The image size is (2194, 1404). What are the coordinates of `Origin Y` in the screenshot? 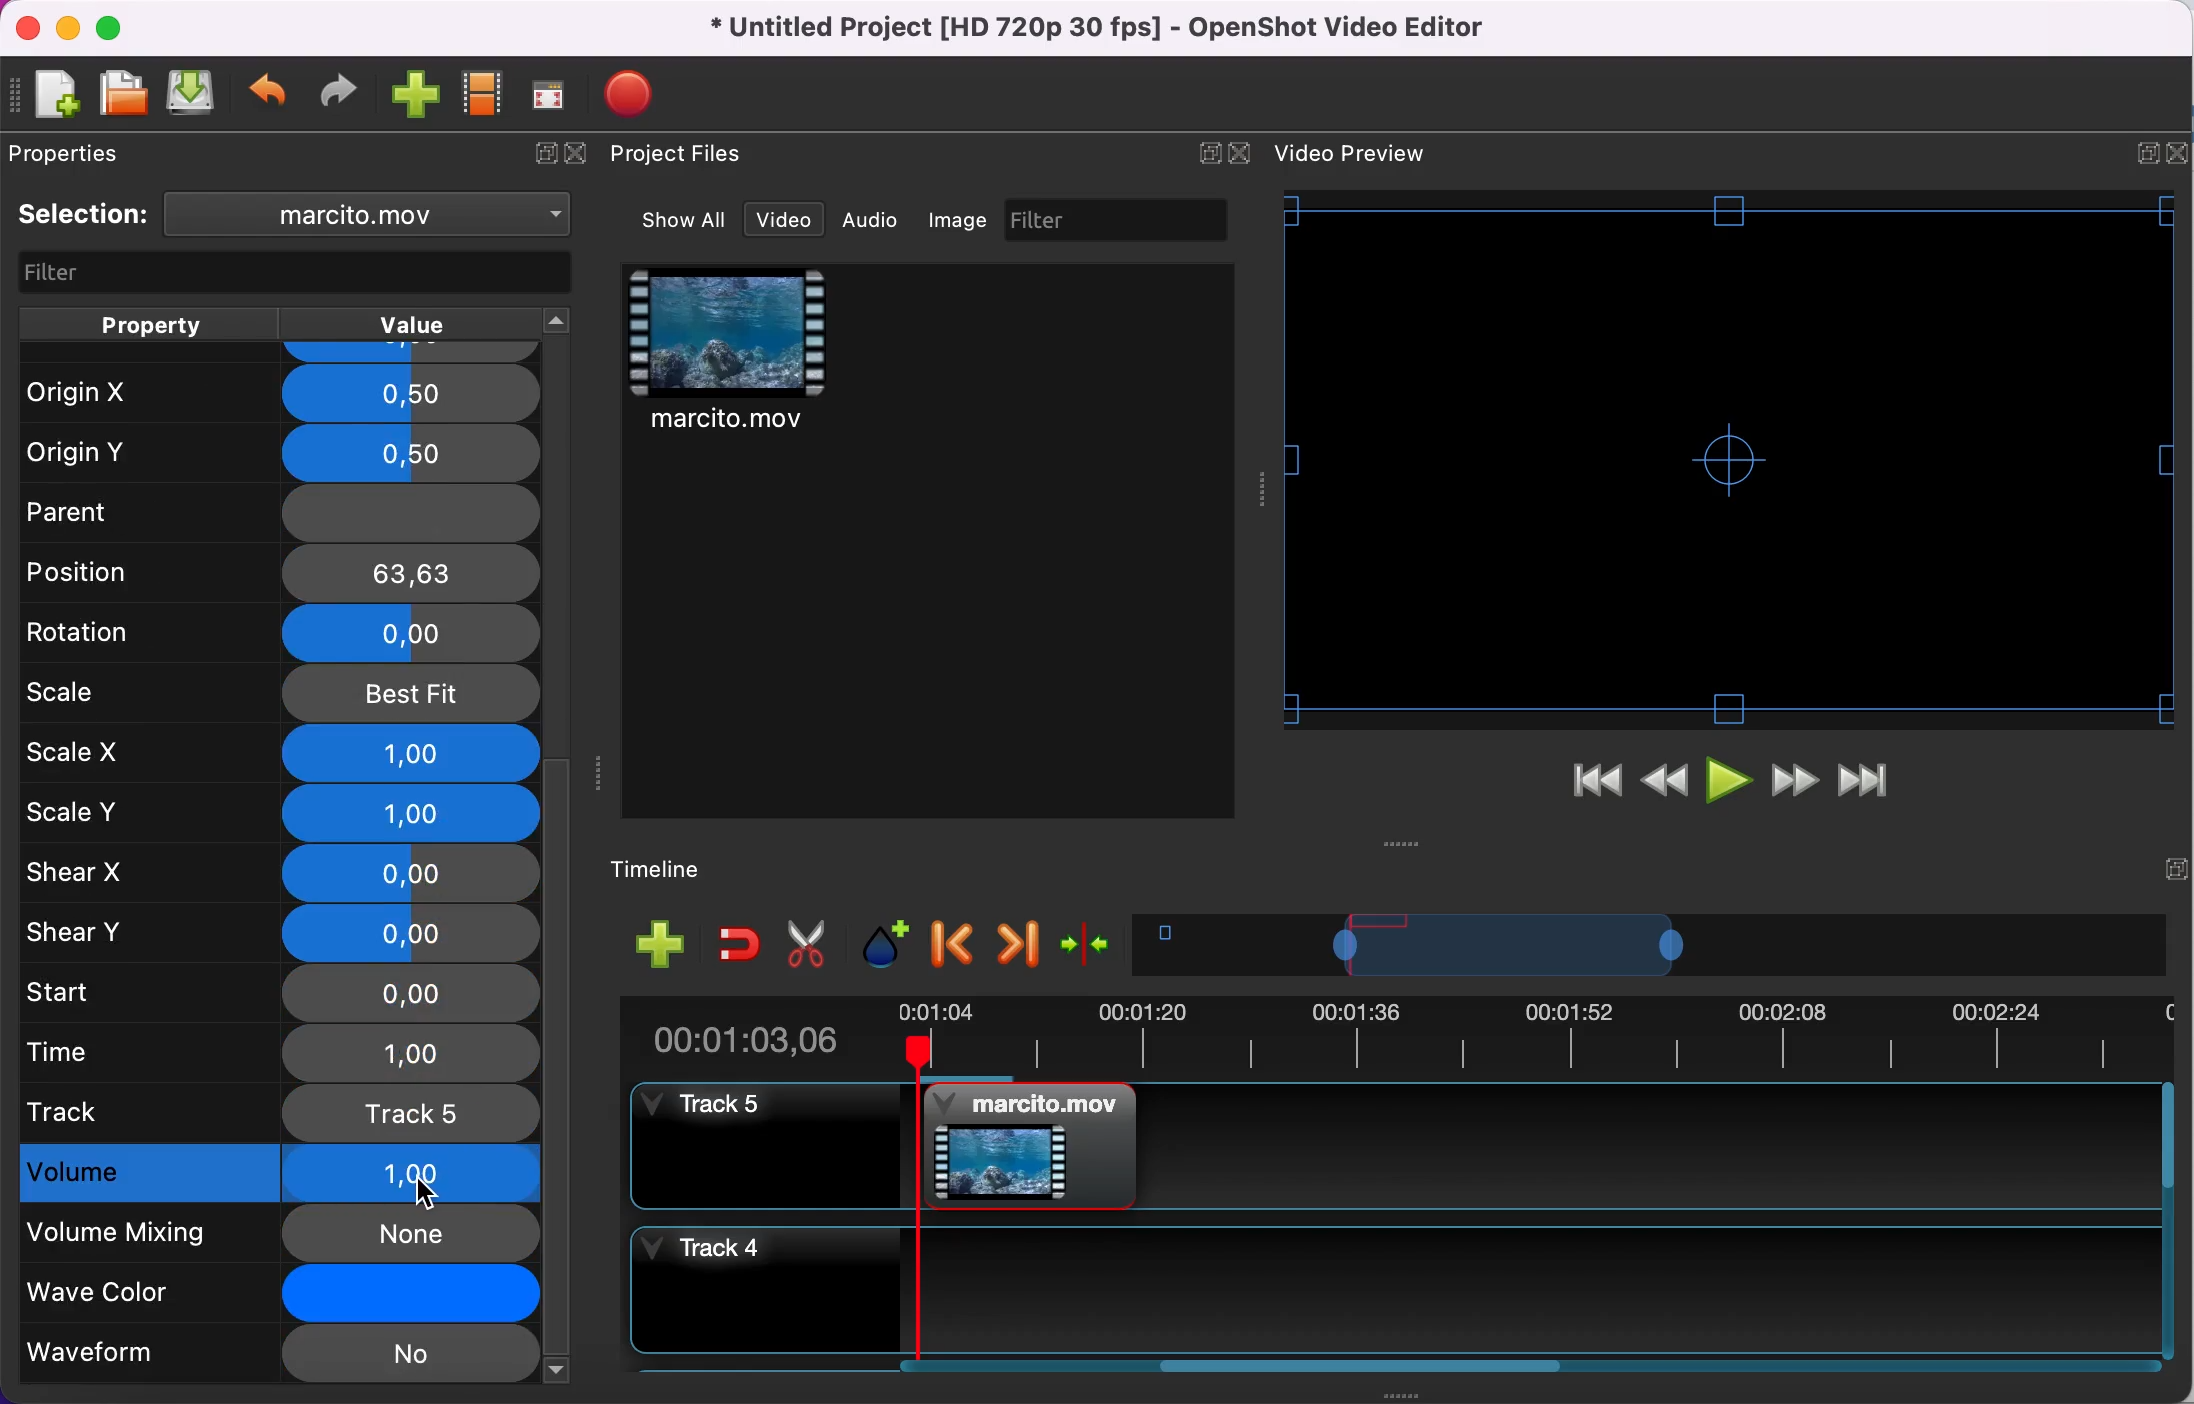 It's located at (274, 454).